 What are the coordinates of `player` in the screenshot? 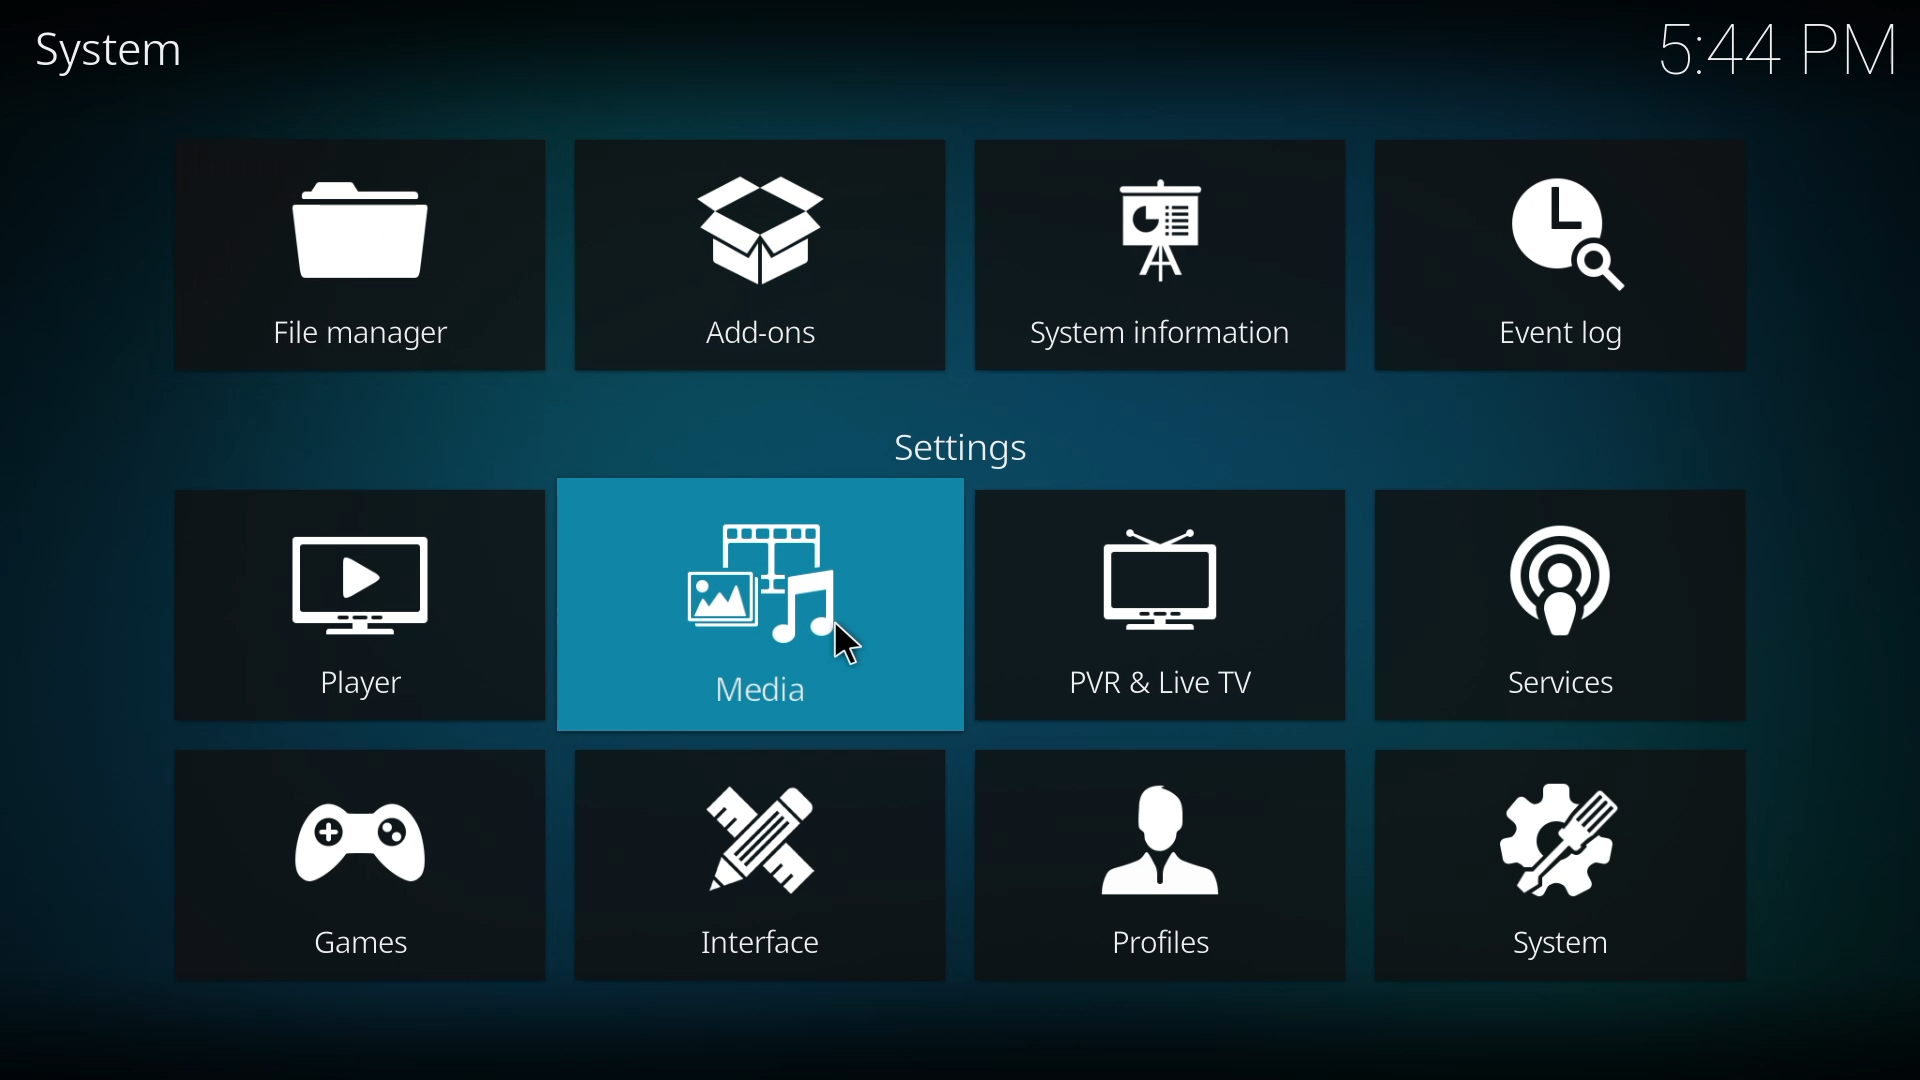 It's located at (373, 583).